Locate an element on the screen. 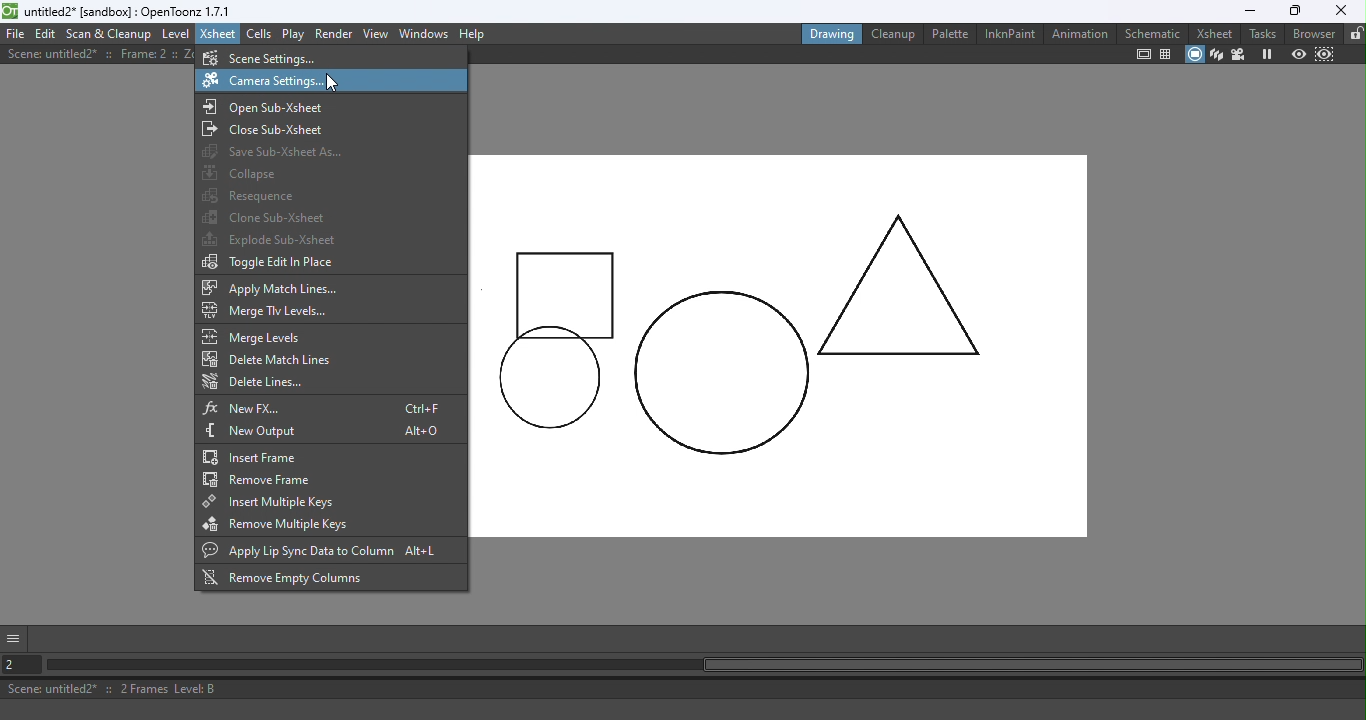 This screenshot has height=720, width=1366. Collapse is located at coordinates (241, 175).